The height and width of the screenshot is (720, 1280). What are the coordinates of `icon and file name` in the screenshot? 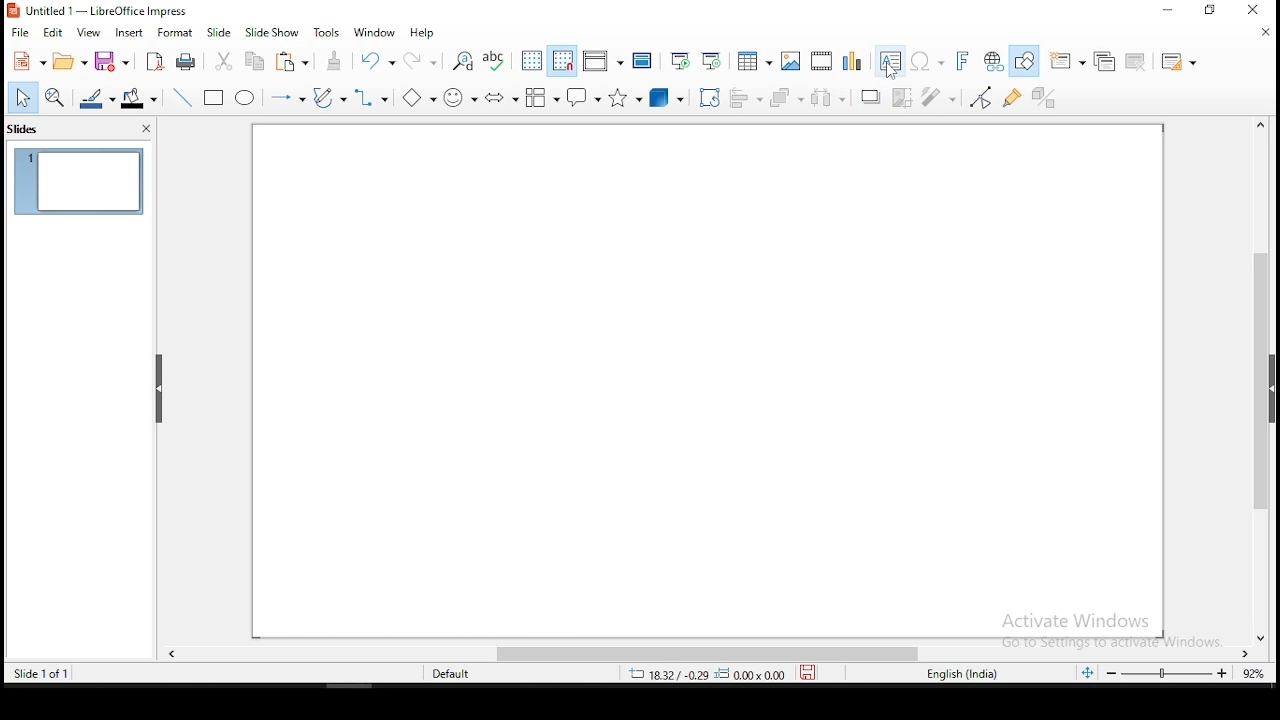 It's located at (106, 11).